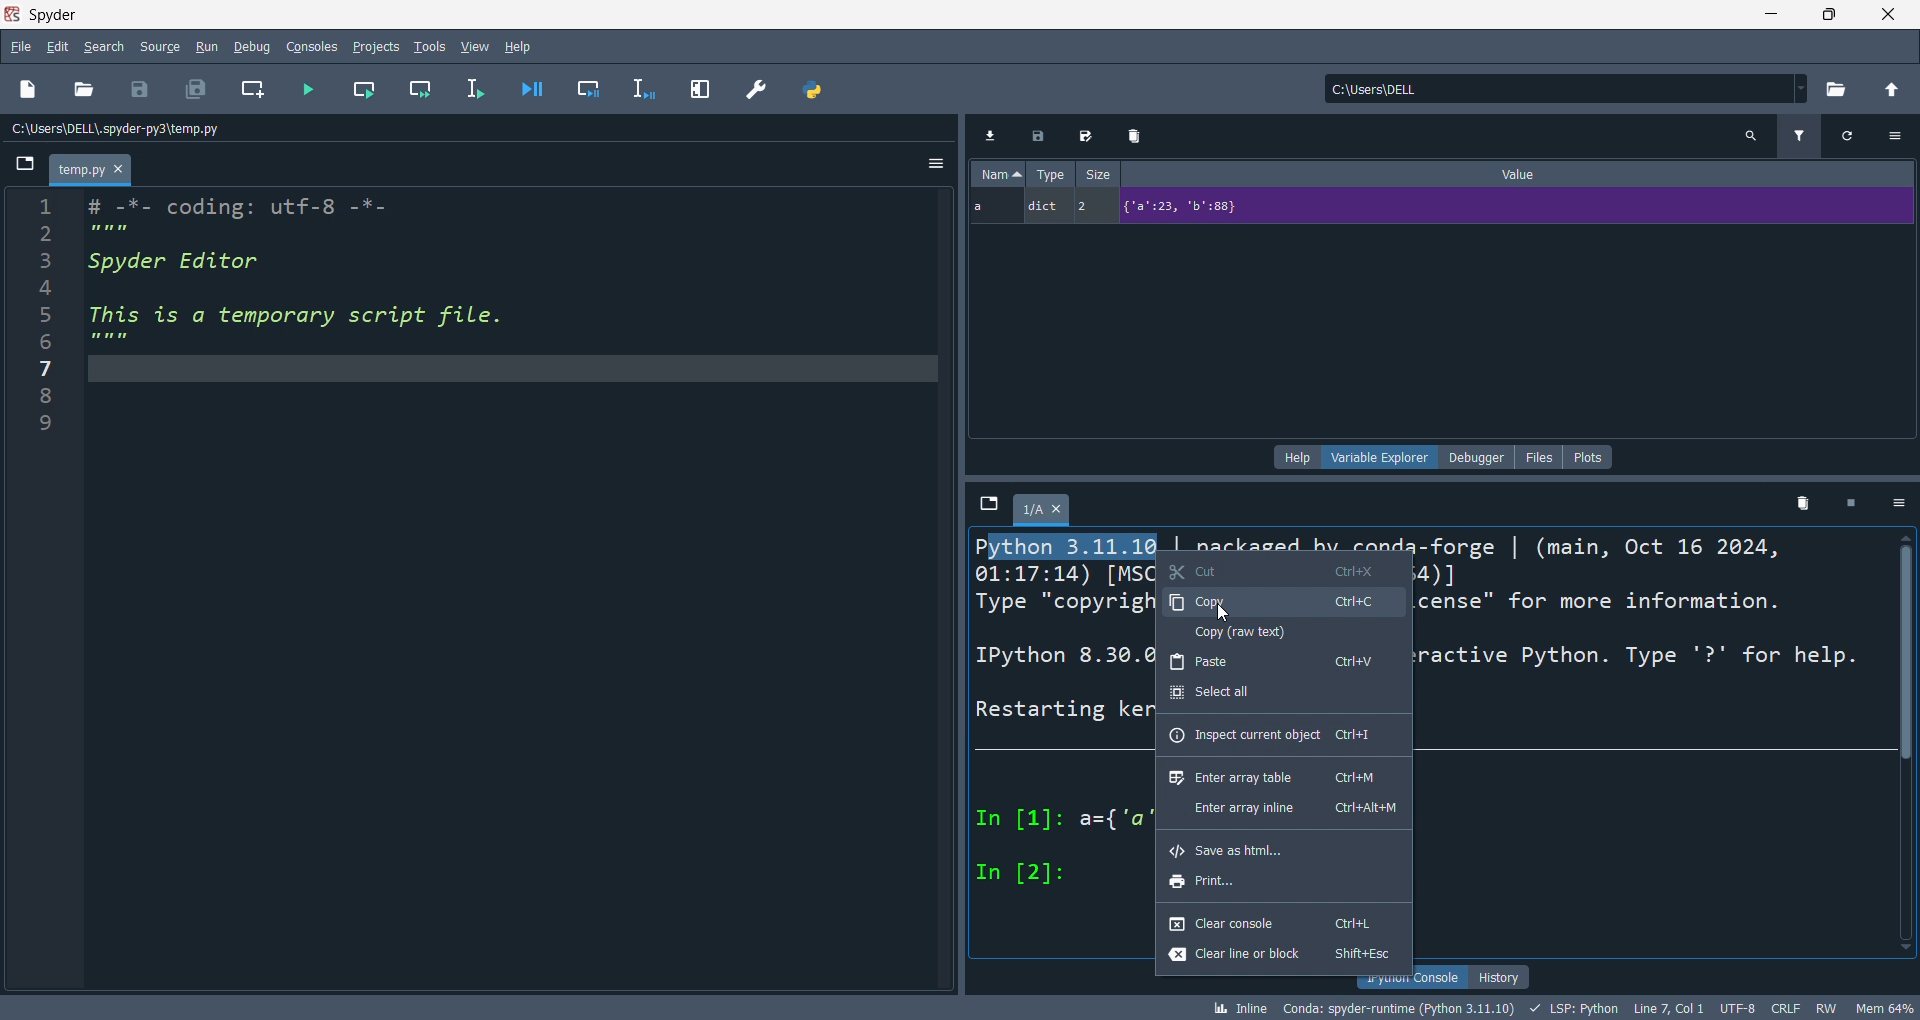 Image resolution: width=1920 pixels, height=1020 pixels. I want to click on projects, so click(380, 47).